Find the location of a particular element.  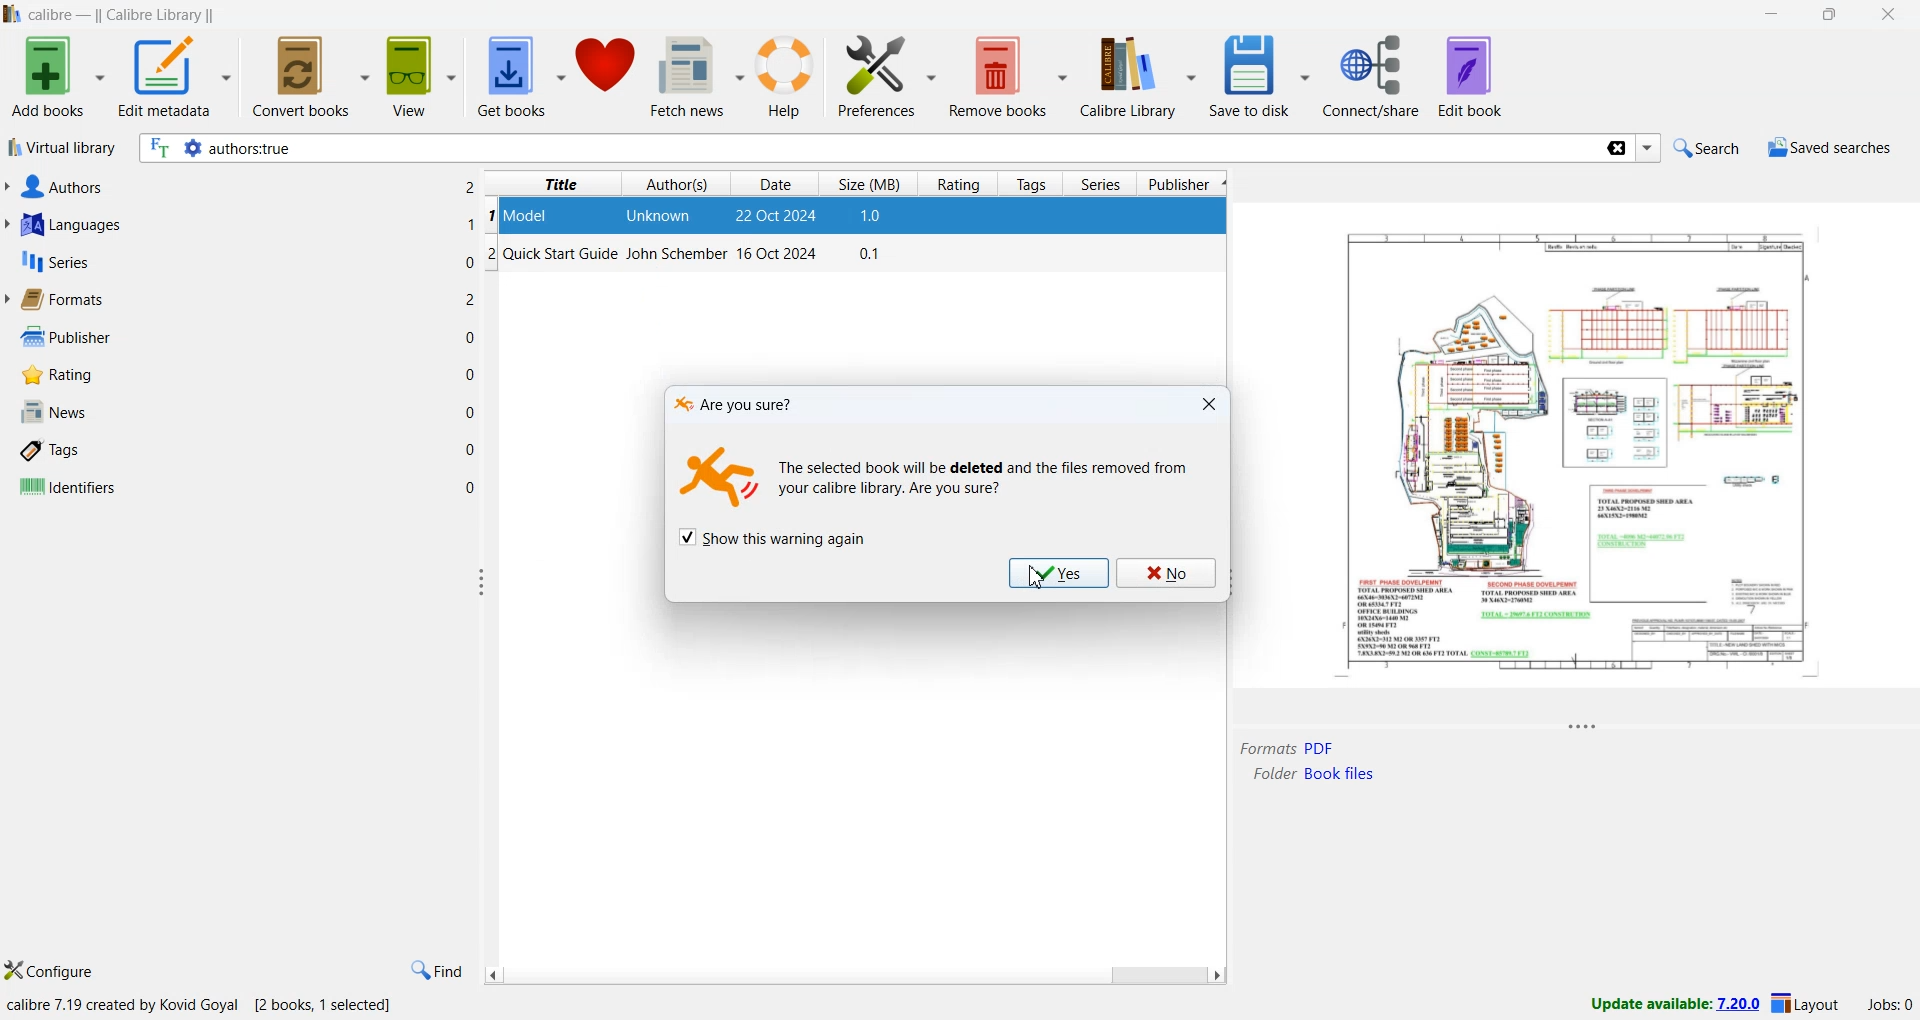

unknown is located at coordinates (662, 217).